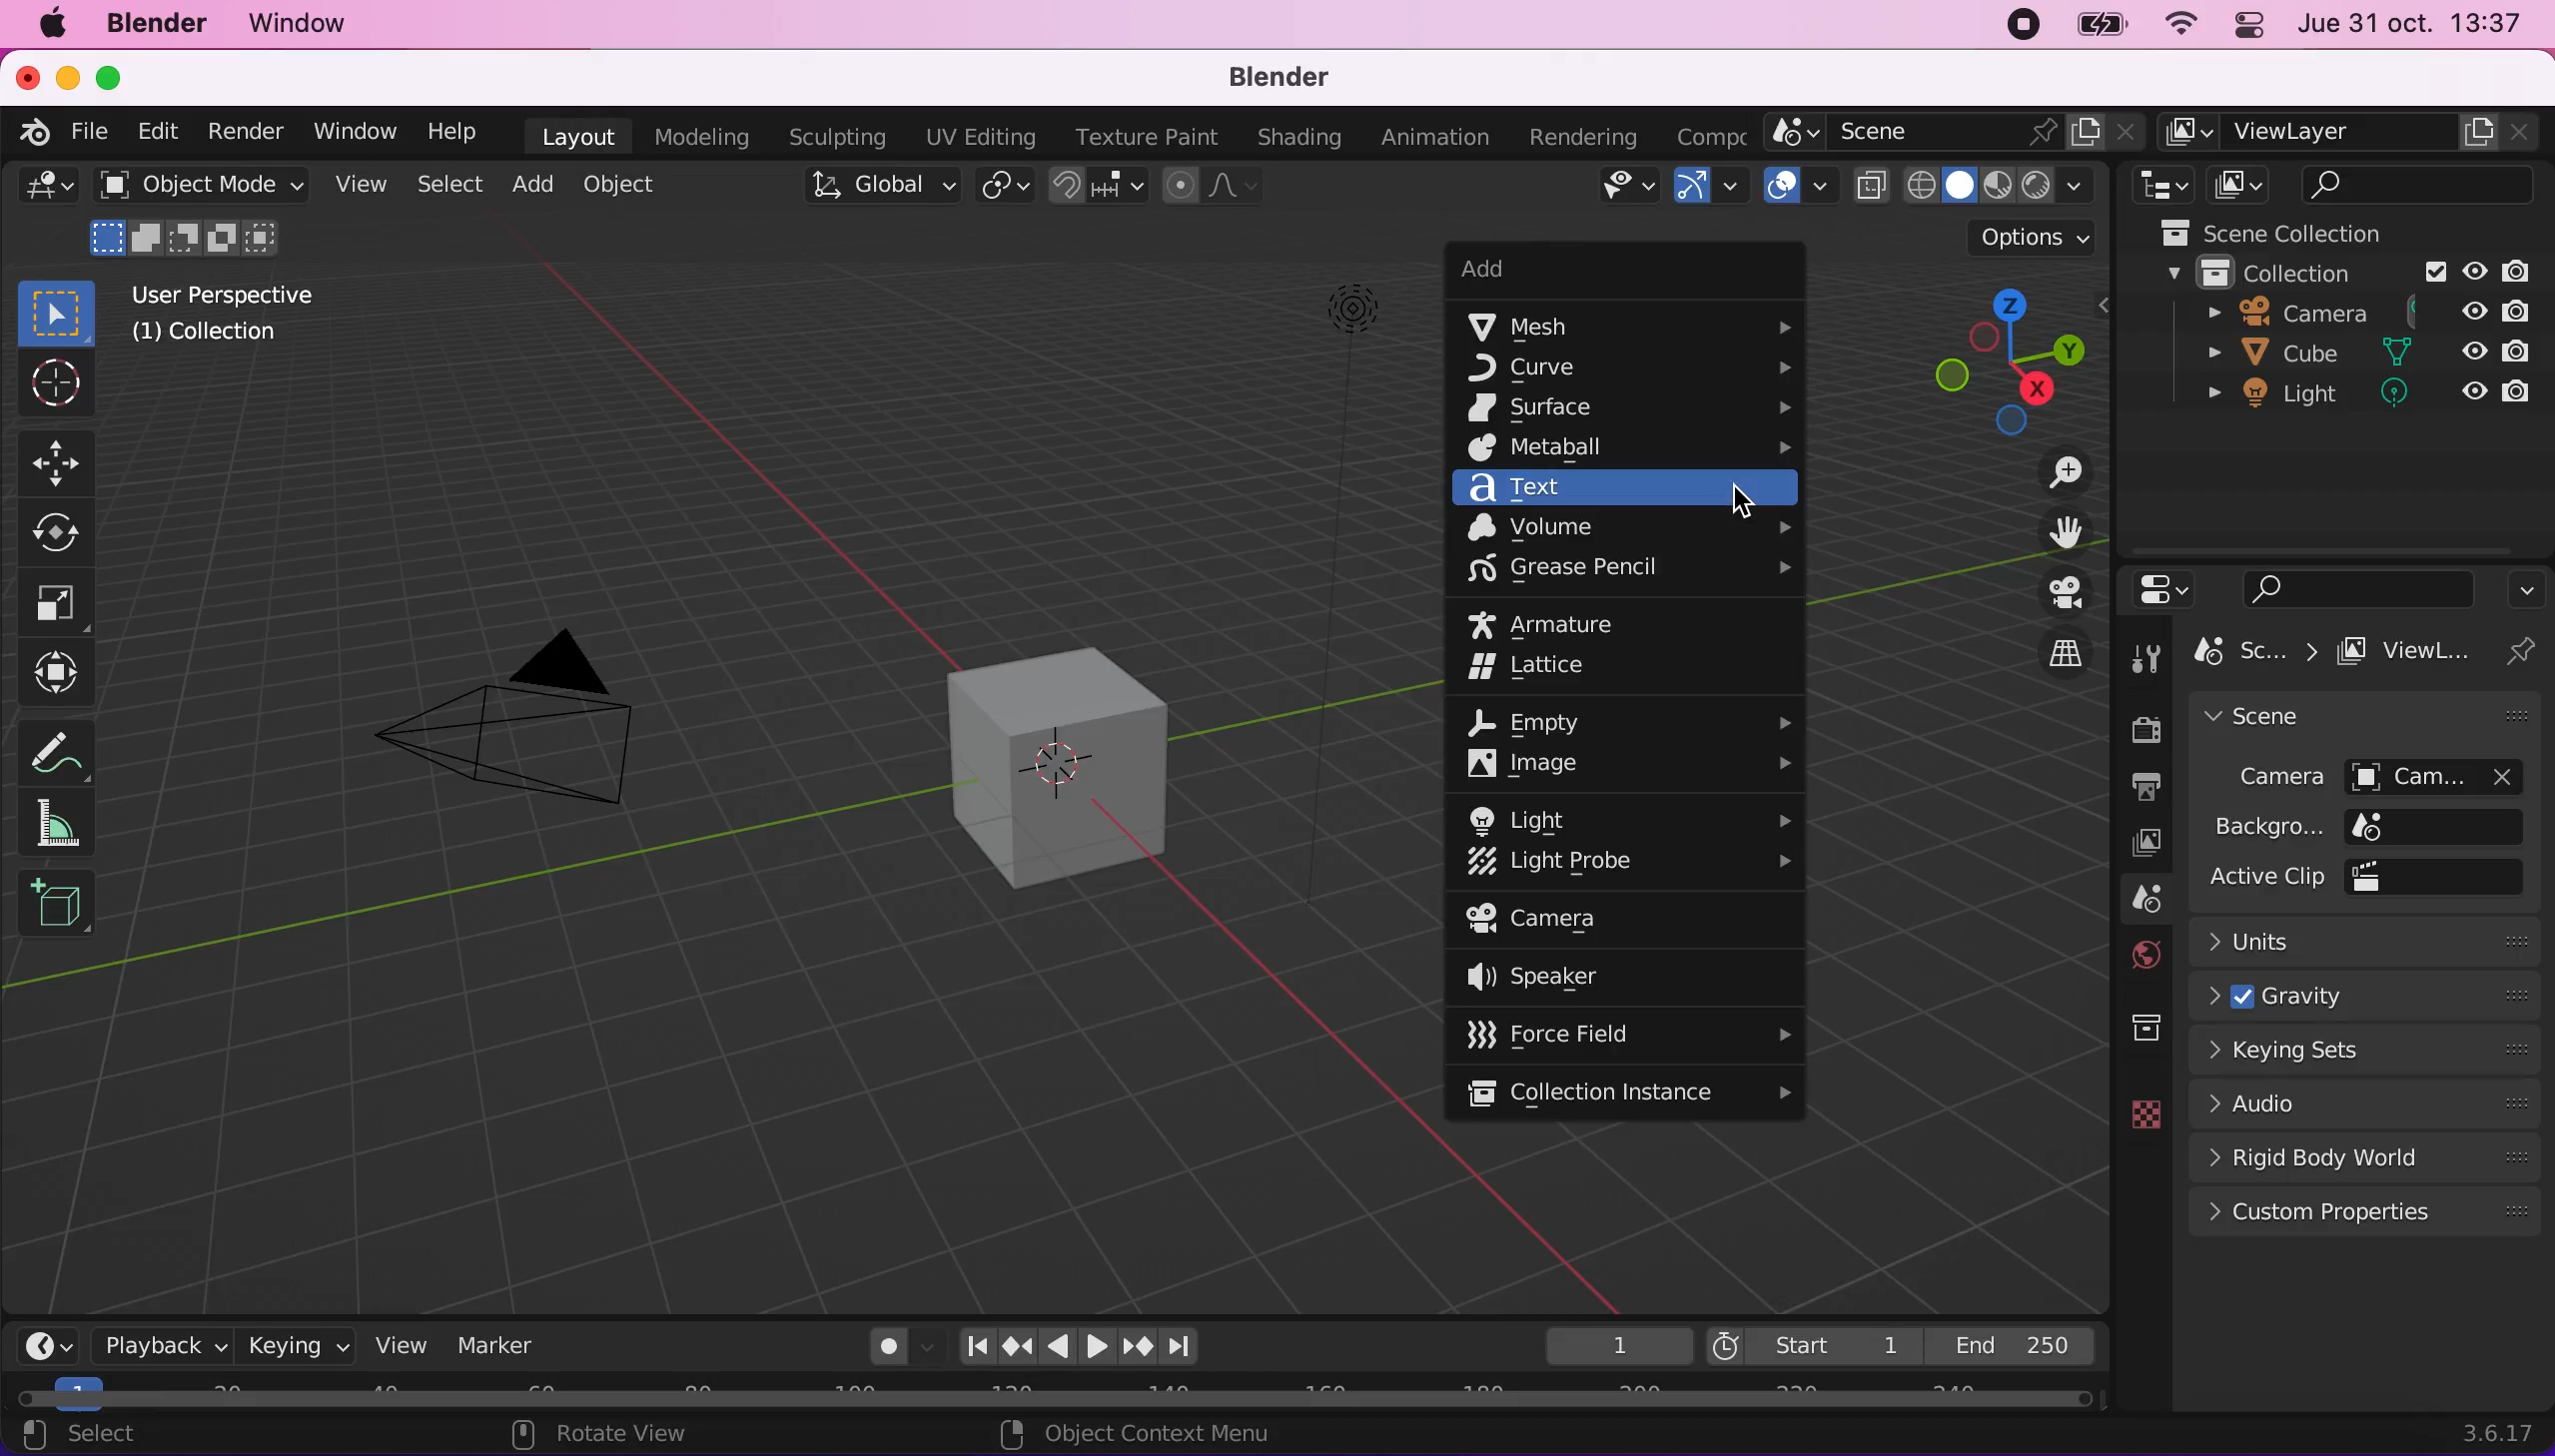 The height and width of the screenshot is (1456, 2555). What do you see at coordinates (2122, 1029) in the screenshot?
I see `collection` at bounding box center [2122, 1029].